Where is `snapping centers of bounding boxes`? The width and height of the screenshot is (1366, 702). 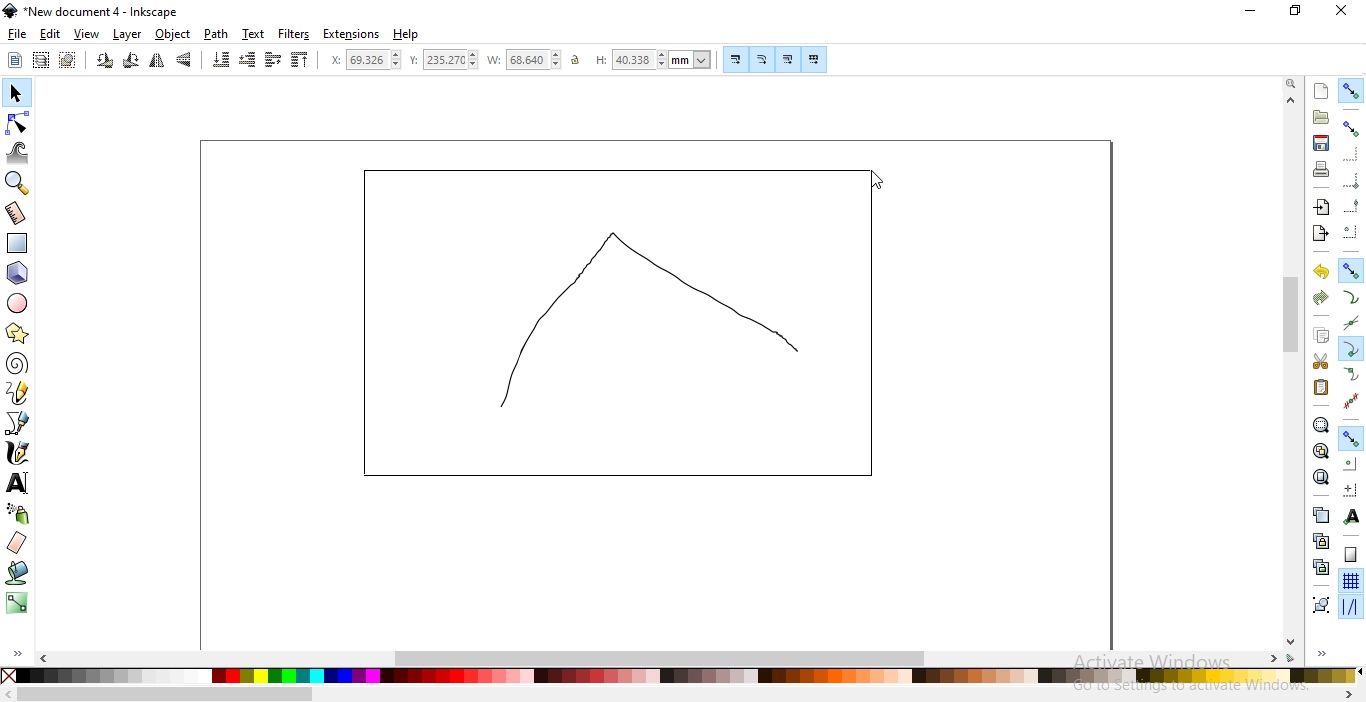
snapping centers of bounding boxes is located at coordinates (1351, 231).